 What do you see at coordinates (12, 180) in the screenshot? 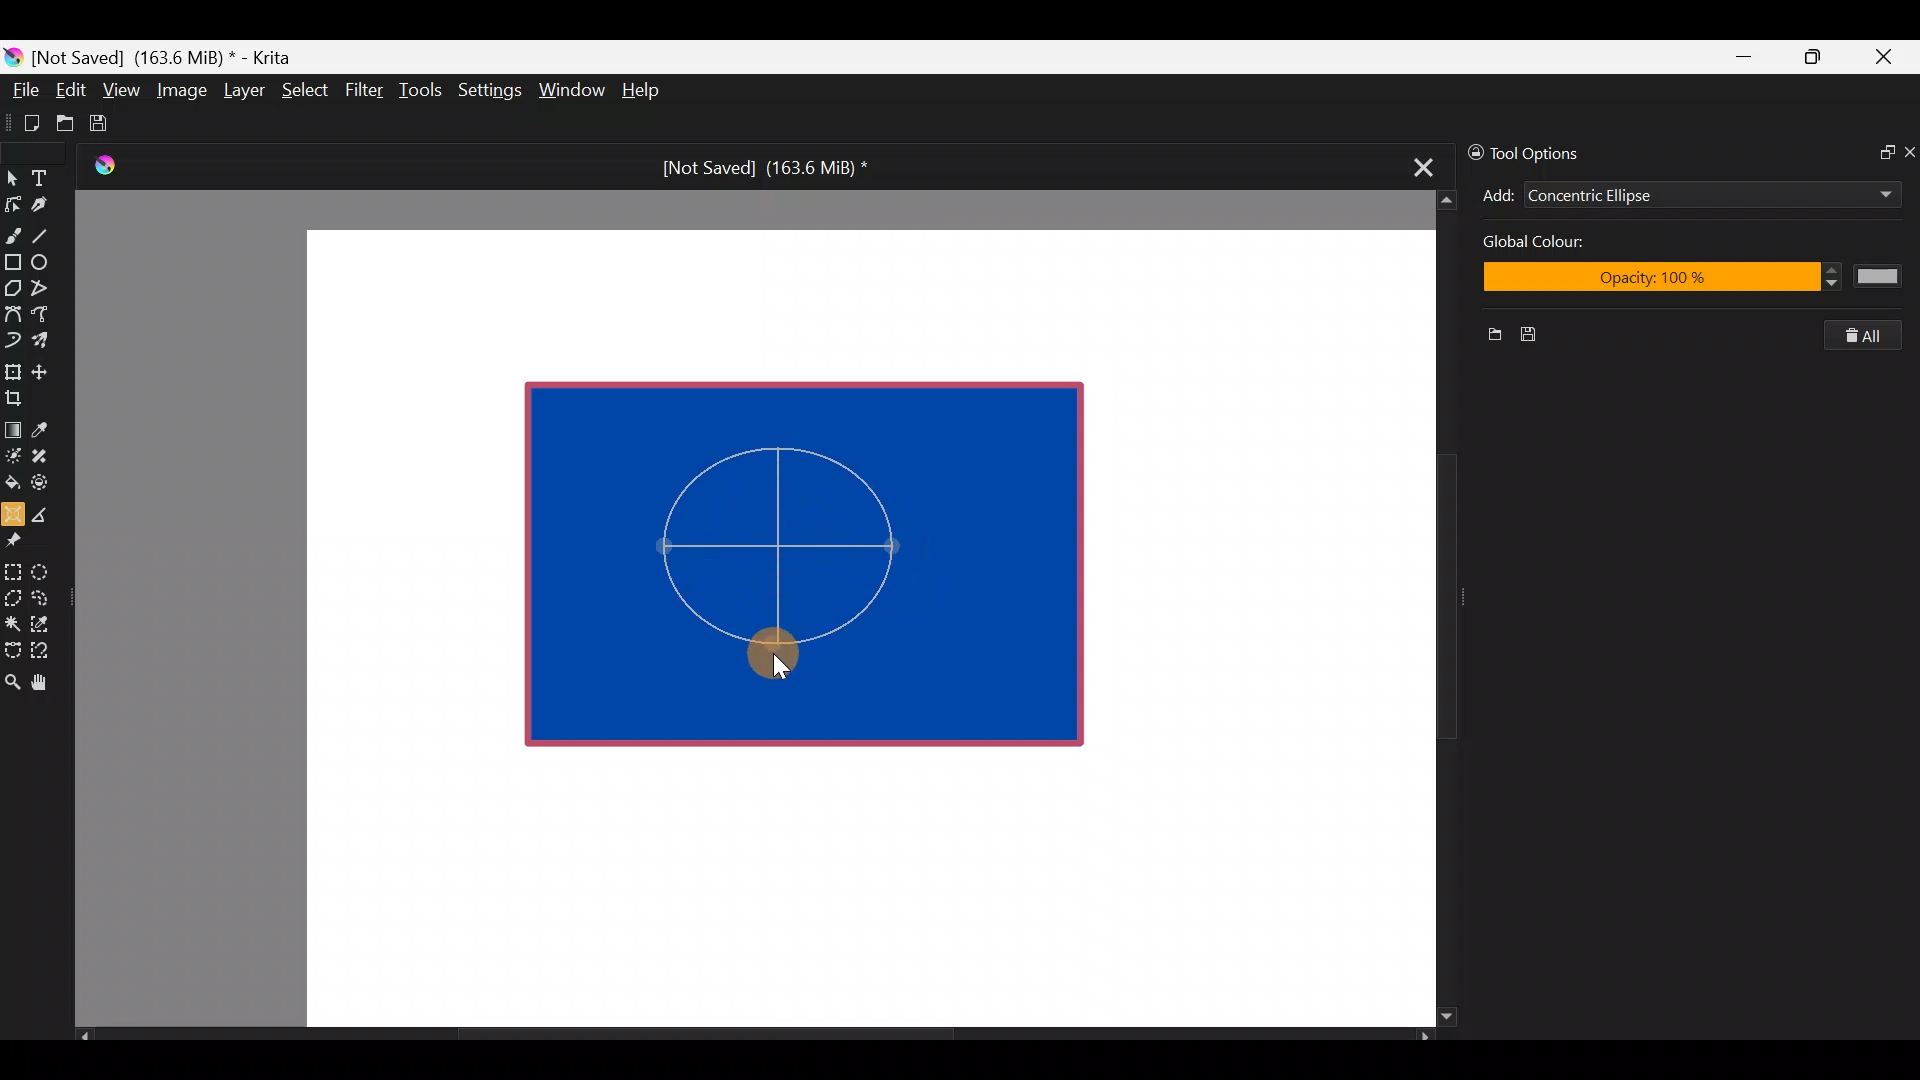
I see `Select shapes tool` at bounding box center [12, 180].